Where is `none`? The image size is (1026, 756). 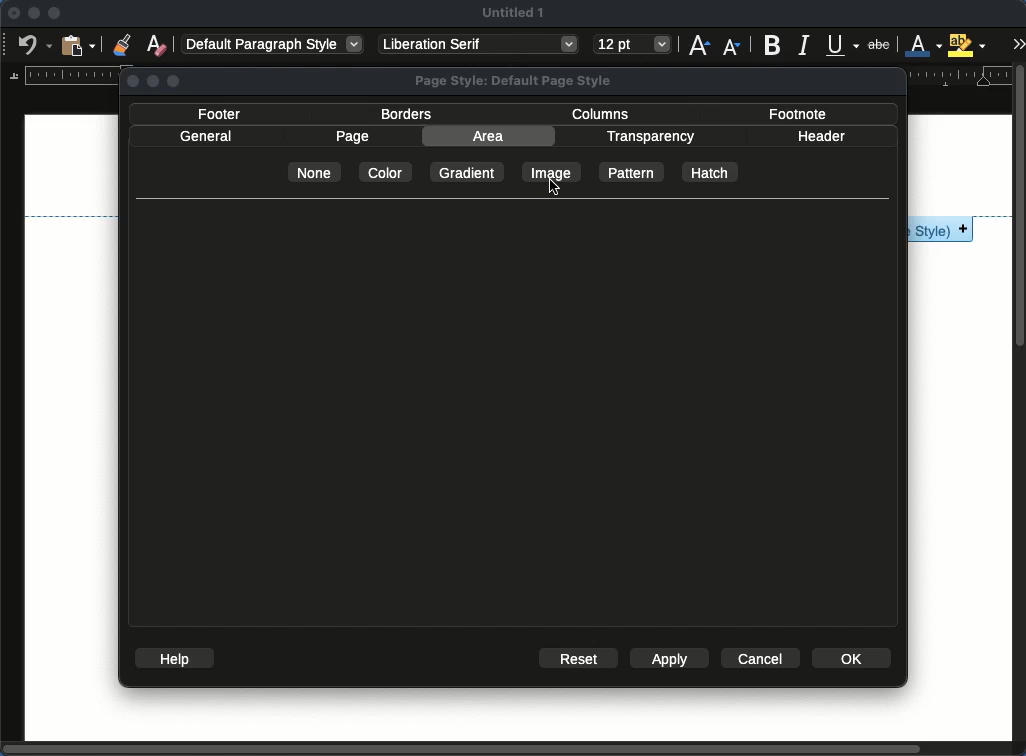 none is located at coordinates (317, 171).